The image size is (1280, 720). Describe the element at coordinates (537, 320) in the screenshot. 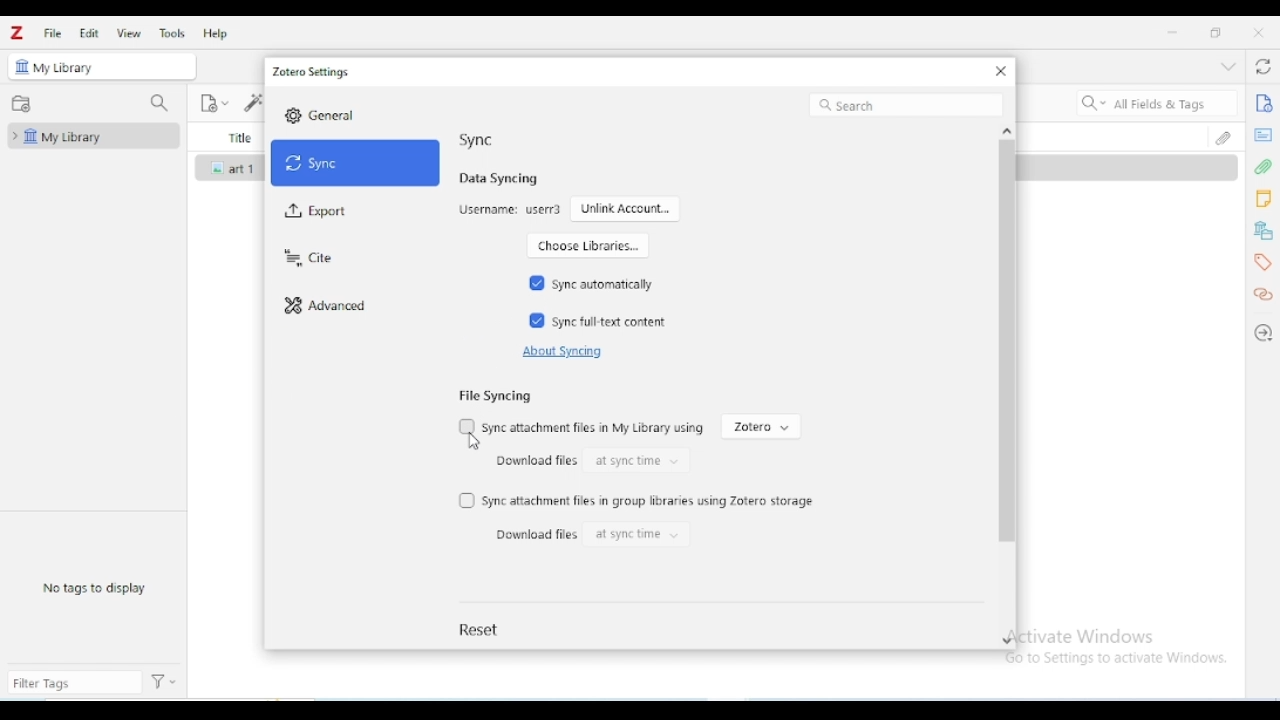

I see `Checked box` at that location.